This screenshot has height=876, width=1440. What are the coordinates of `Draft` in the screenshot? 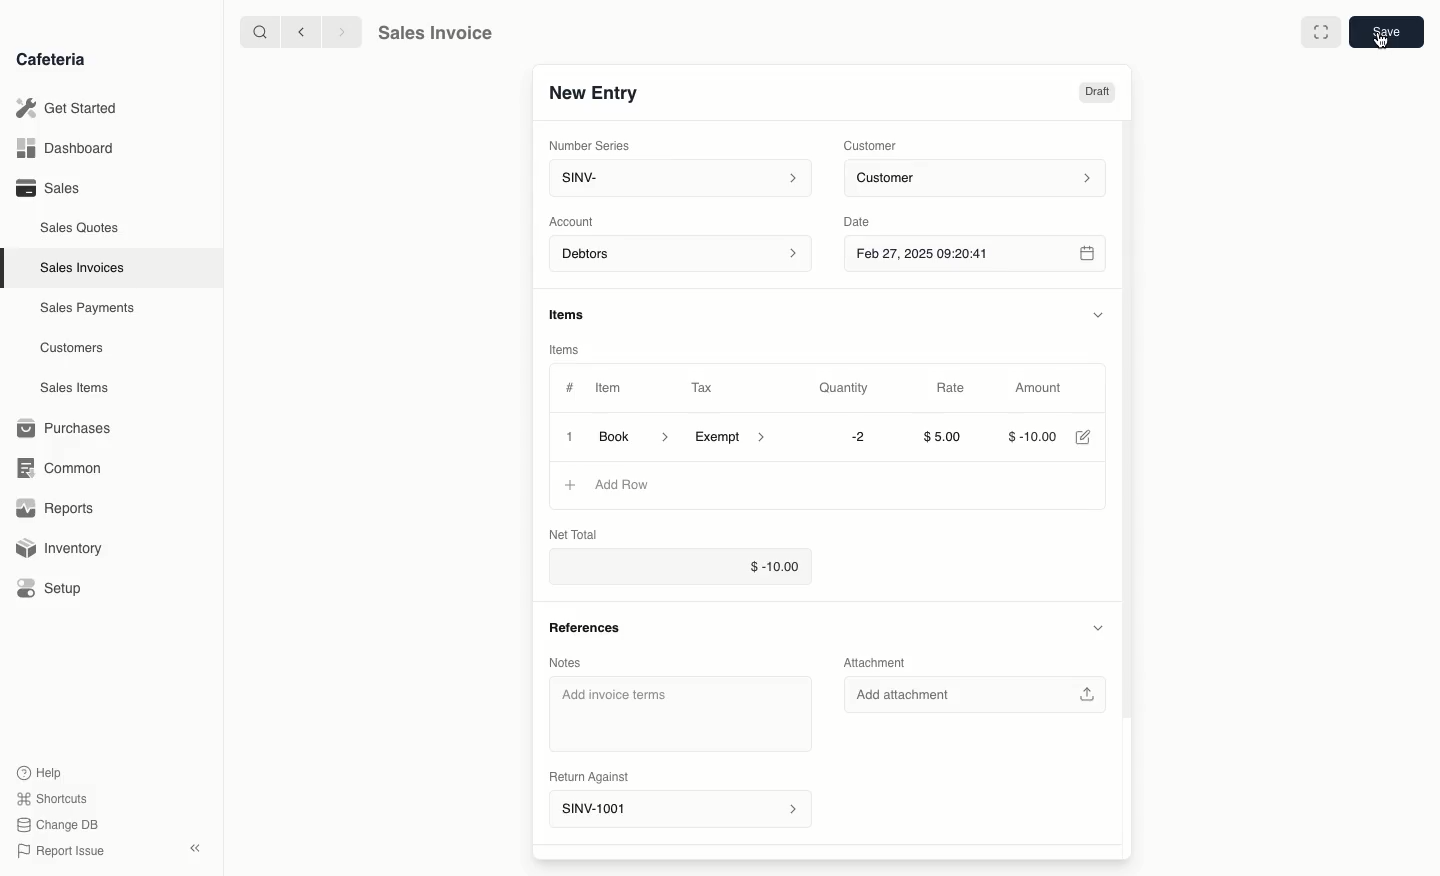 It's located at (1102, 92).